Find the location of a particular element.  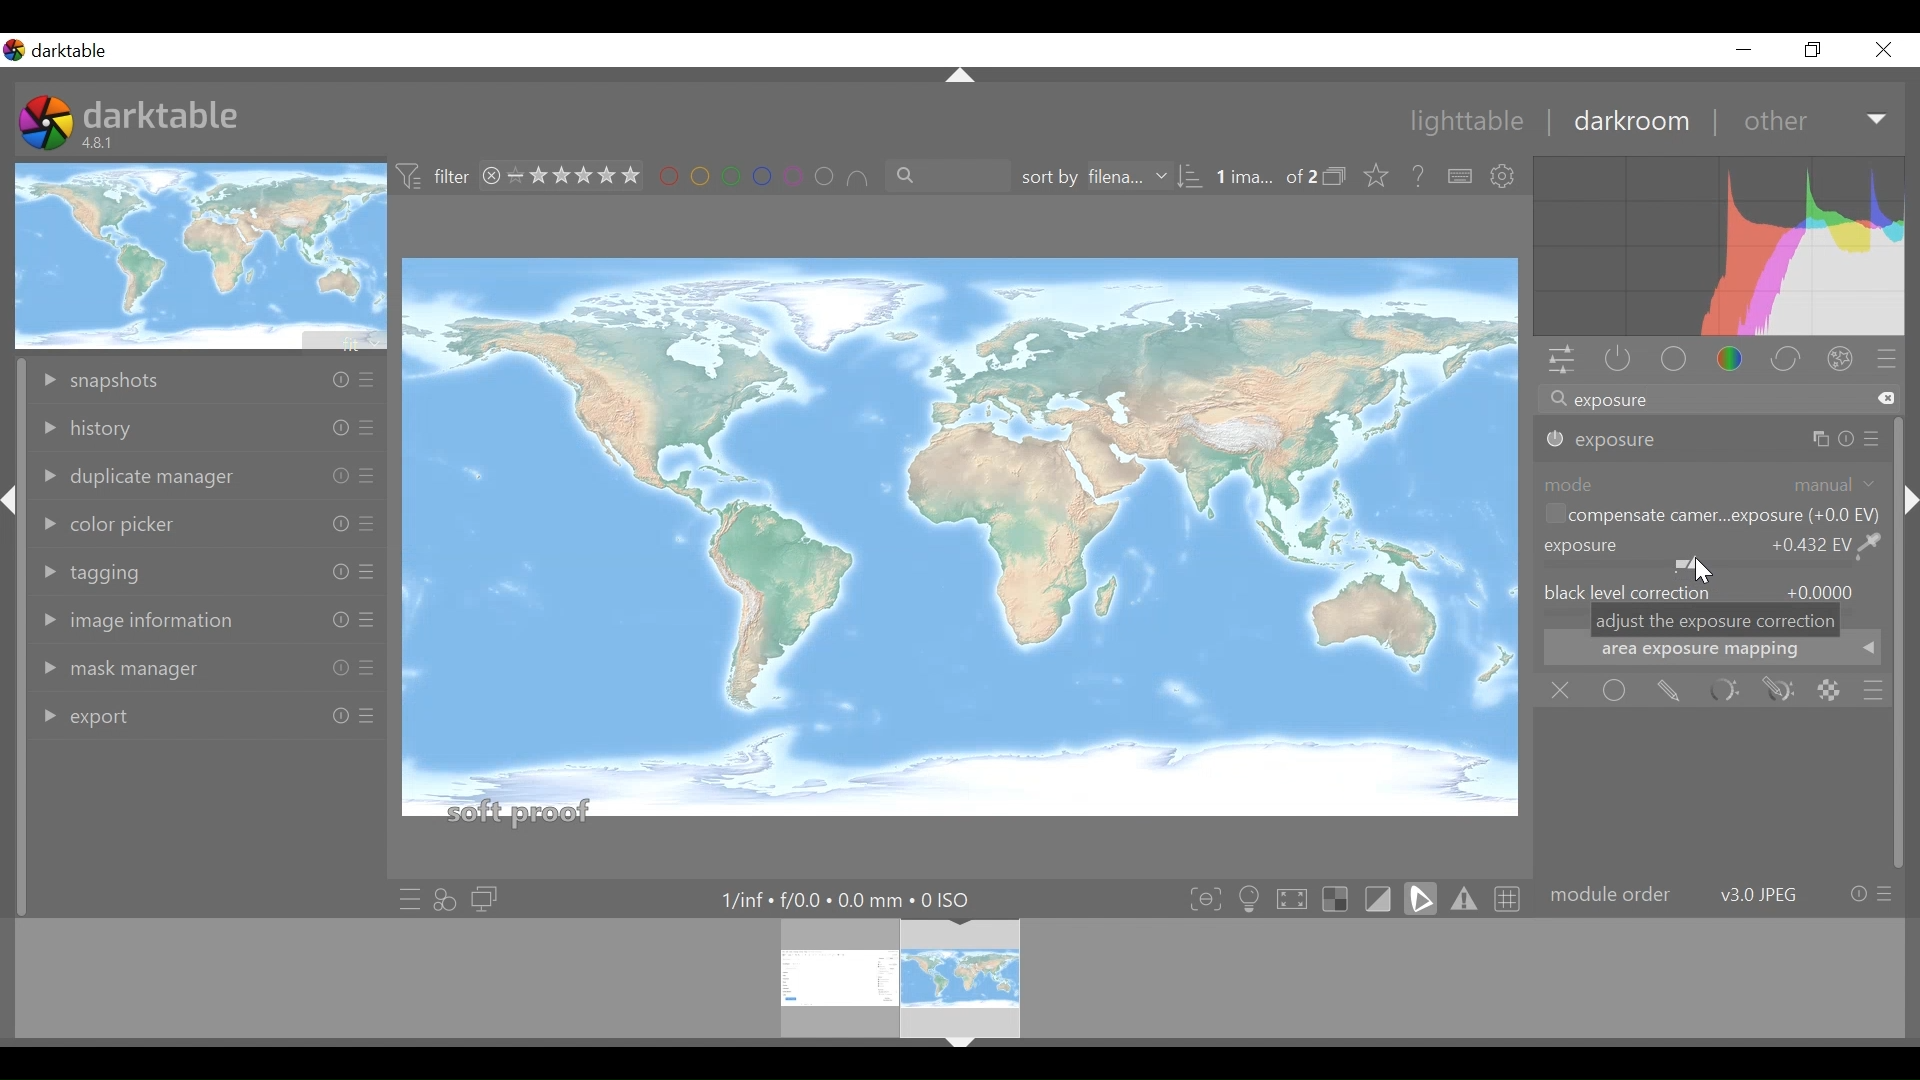

 is located at coordinates (366, 526).